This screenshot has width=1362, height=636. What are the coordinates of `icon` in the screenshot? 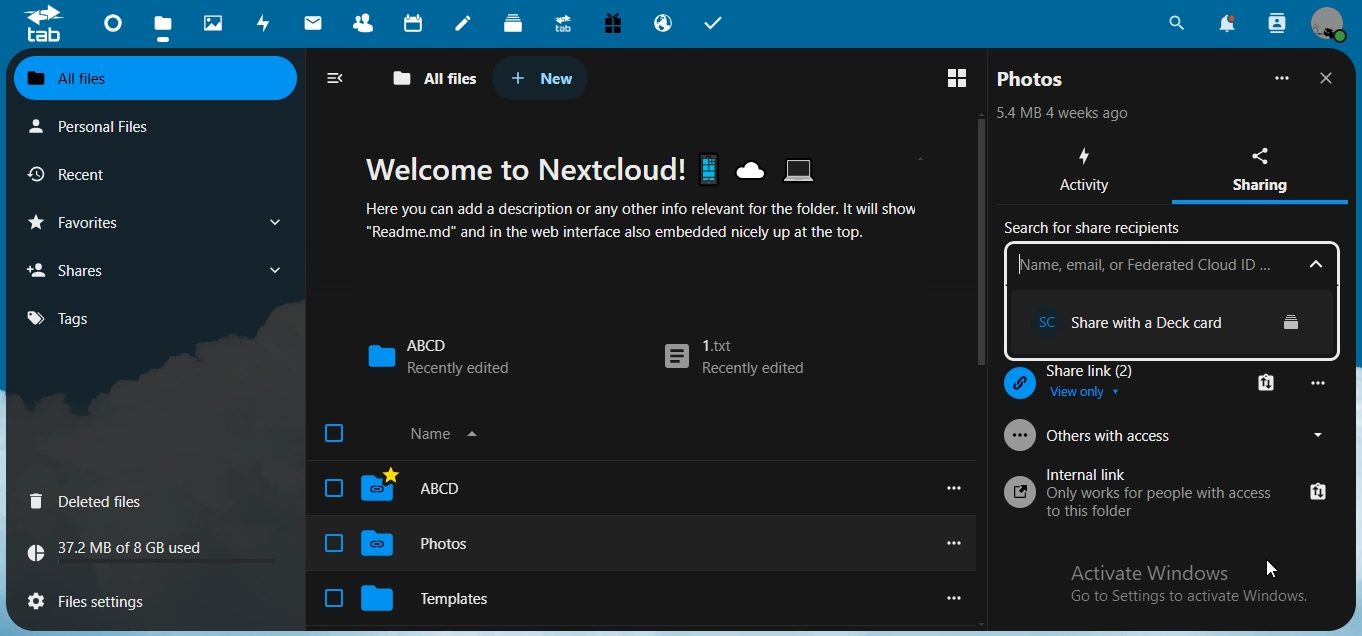 It's located at (43, 23).